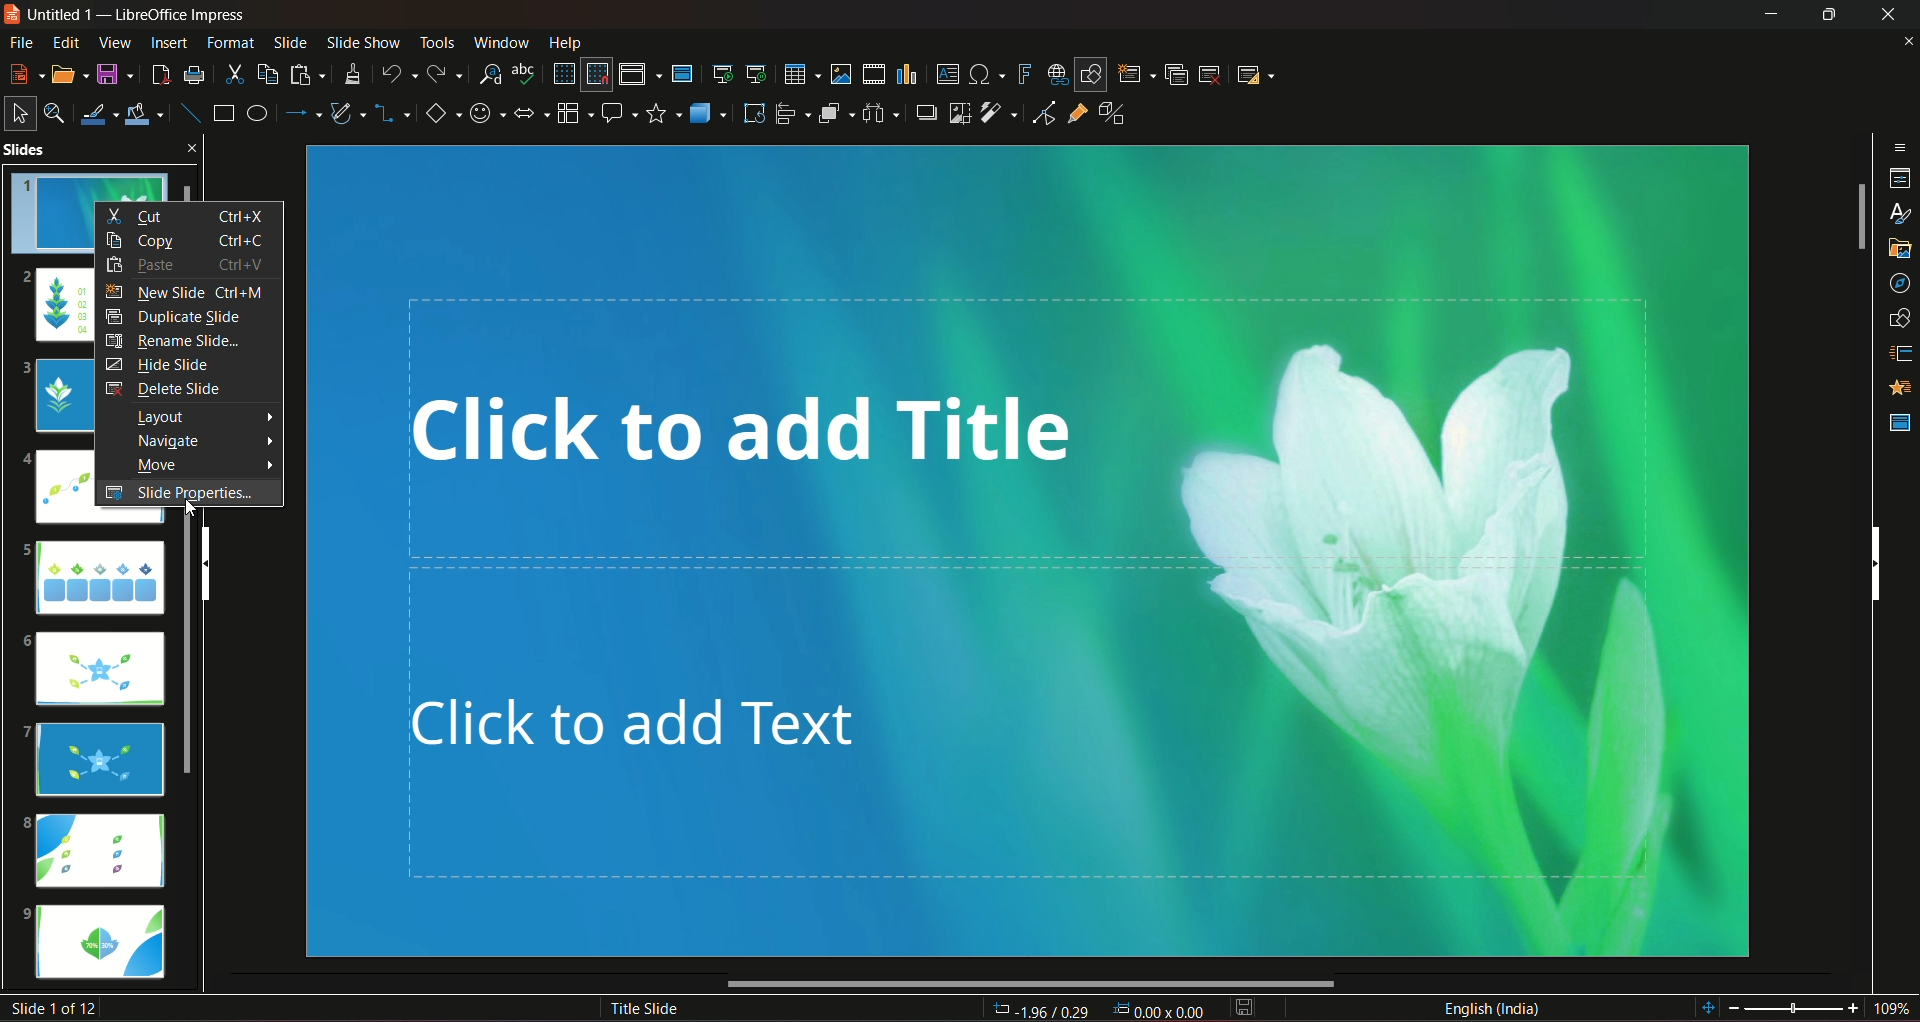 The height and width of the screenshot is (1022, 1920). What do you see at coordinates (1032, 424) in the screenshot?
I see `click to add title` at bounding box center [1032, 424].